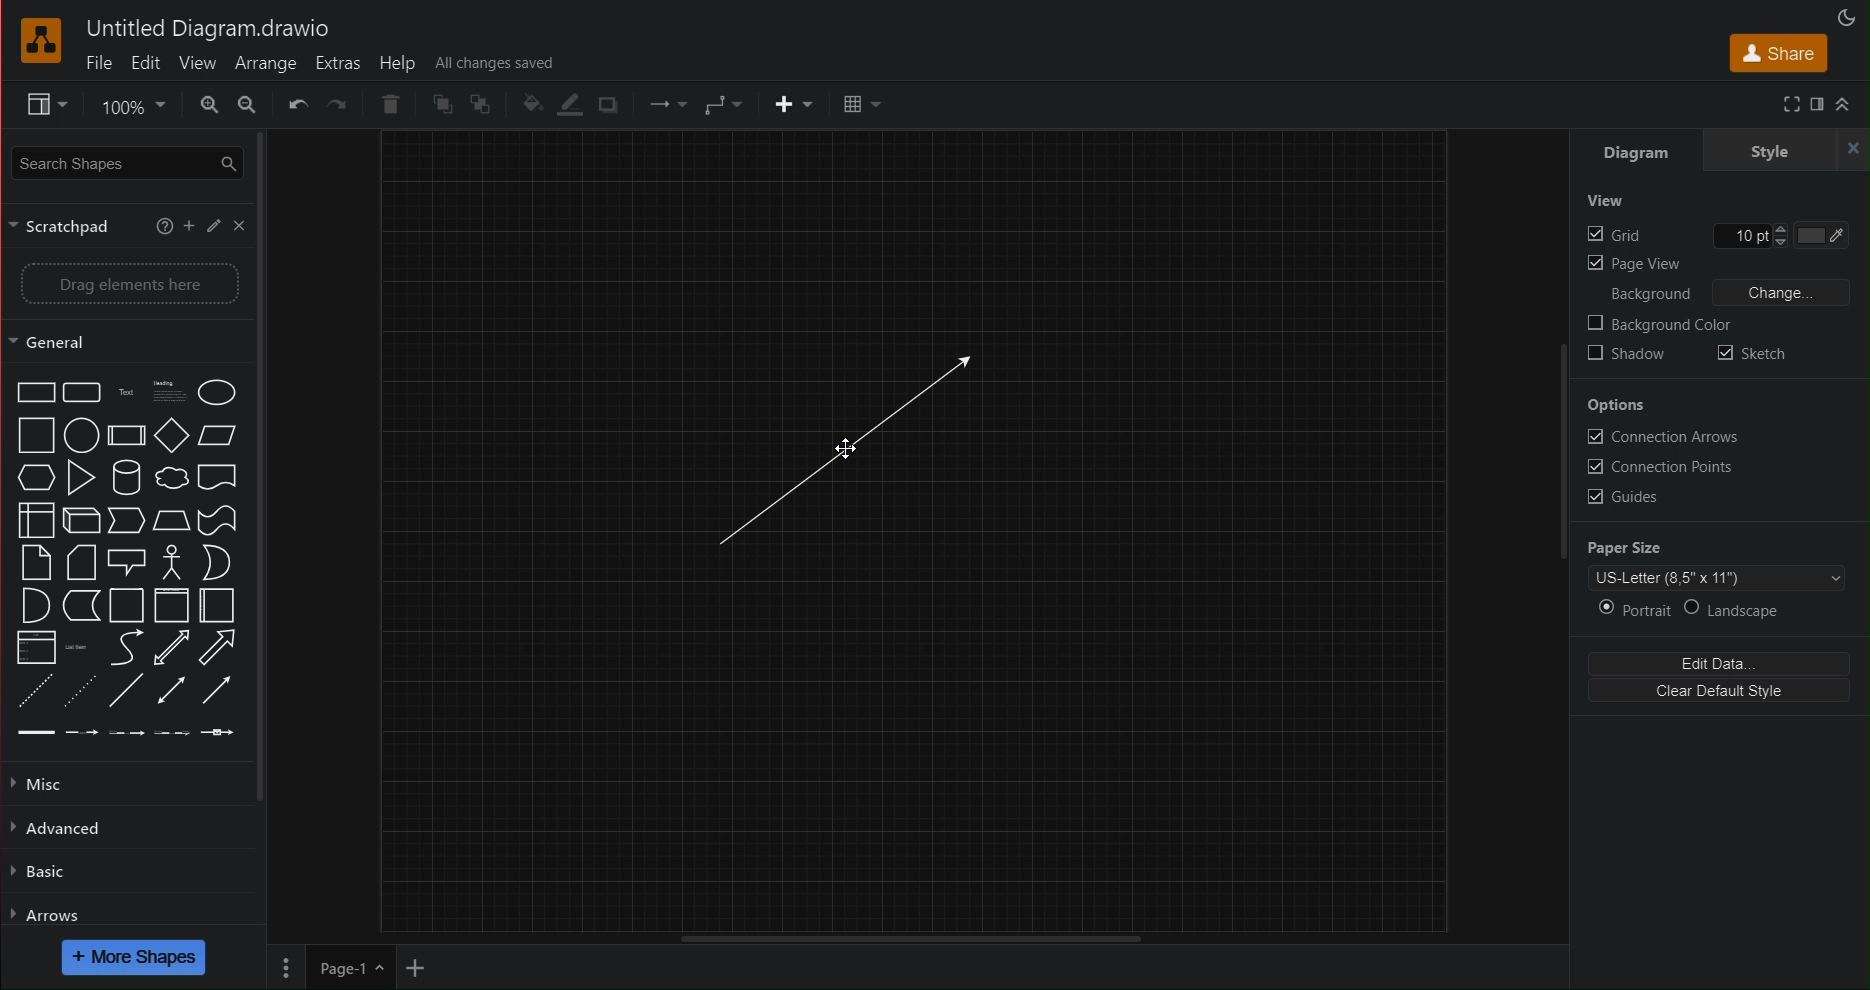  What do you see at coordinates (286, 966) in the screenshot?
I see `Pages` at bounding box center [286, 966].